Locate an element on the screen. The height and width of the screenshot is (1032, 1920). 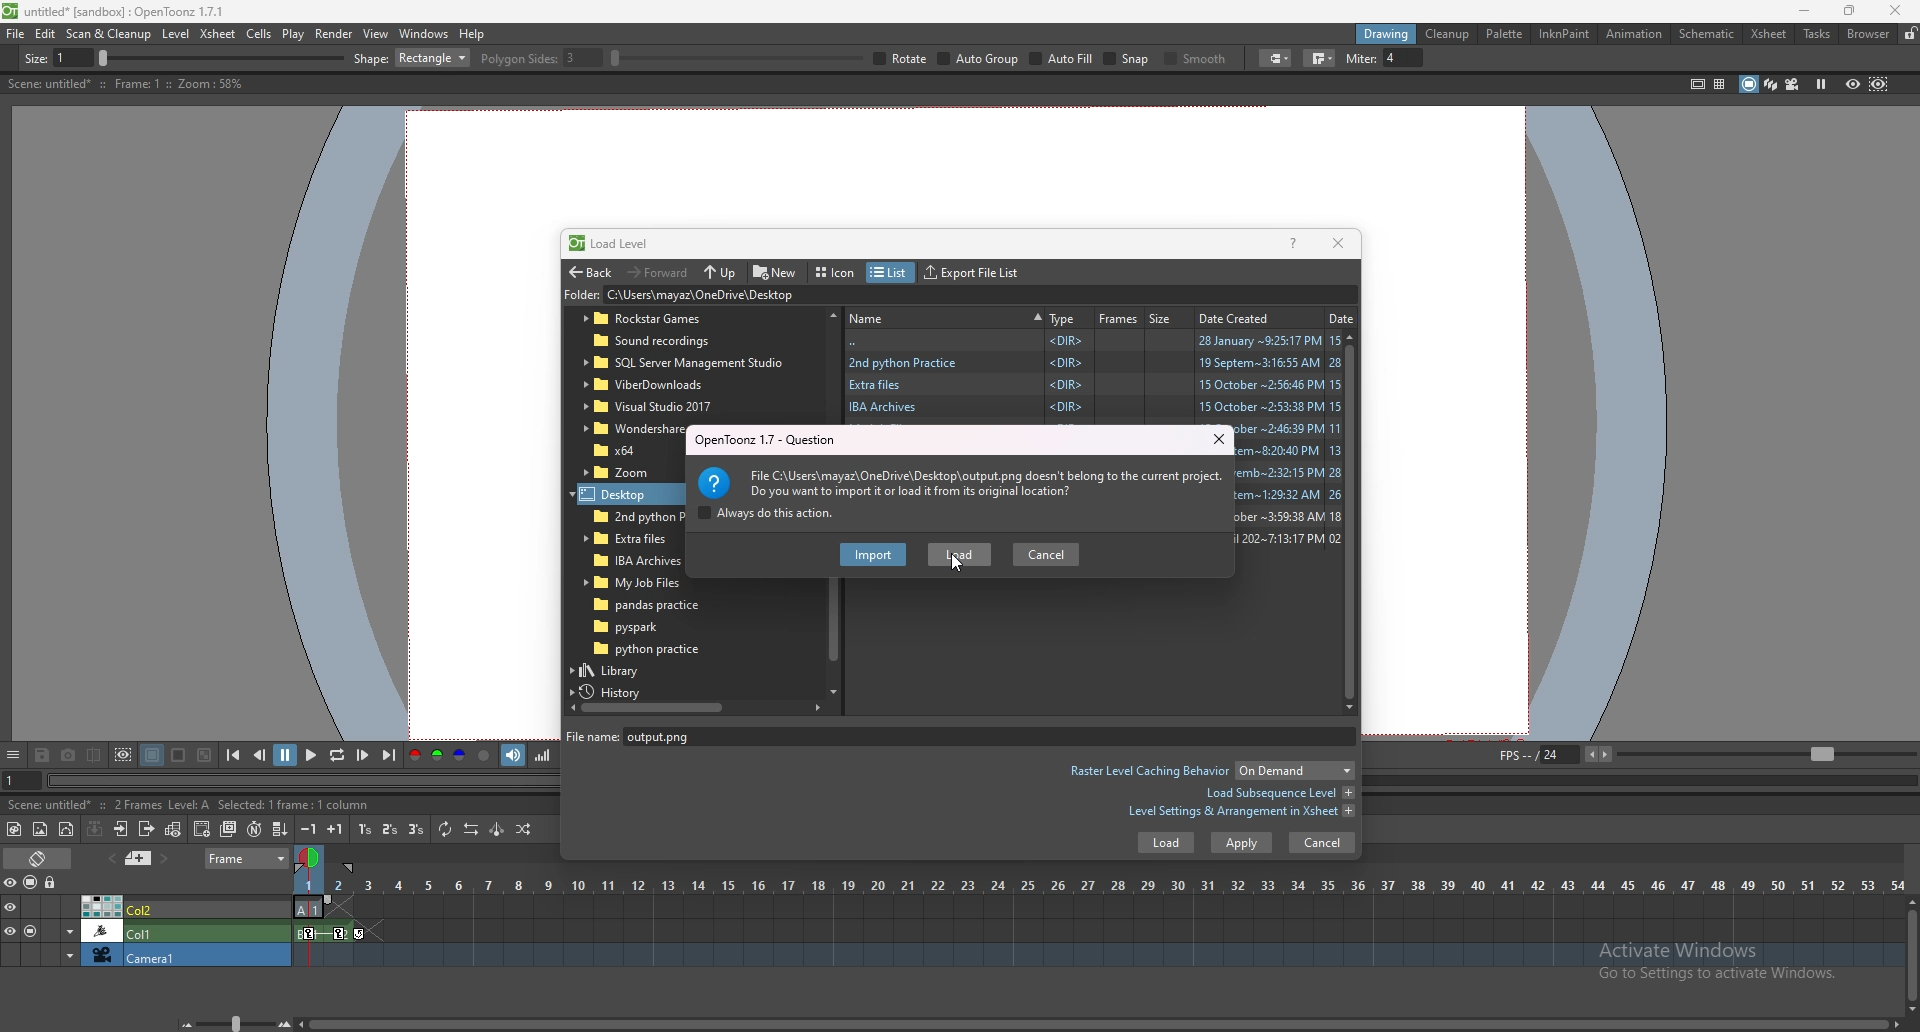
increase step is located at coordinates (335, 829).